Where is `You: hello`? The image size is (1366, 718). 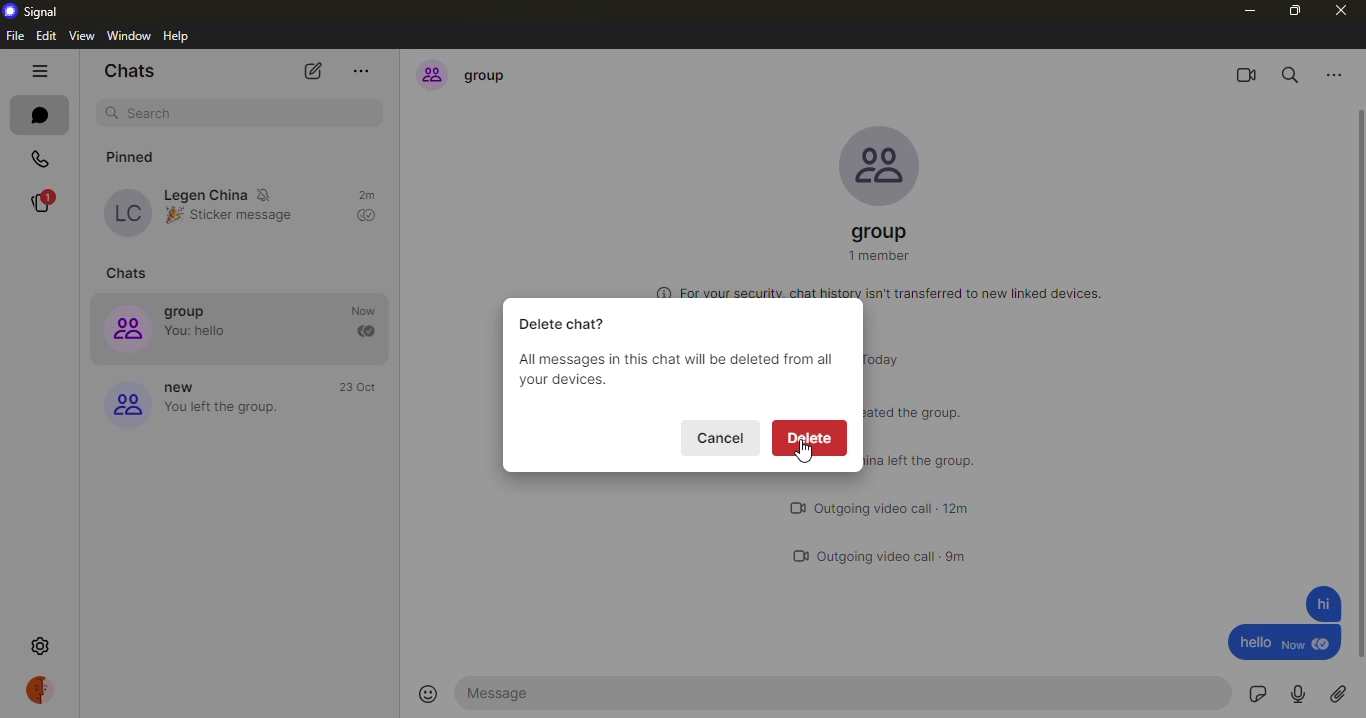
You: hello is located at coordinates (196, 332).